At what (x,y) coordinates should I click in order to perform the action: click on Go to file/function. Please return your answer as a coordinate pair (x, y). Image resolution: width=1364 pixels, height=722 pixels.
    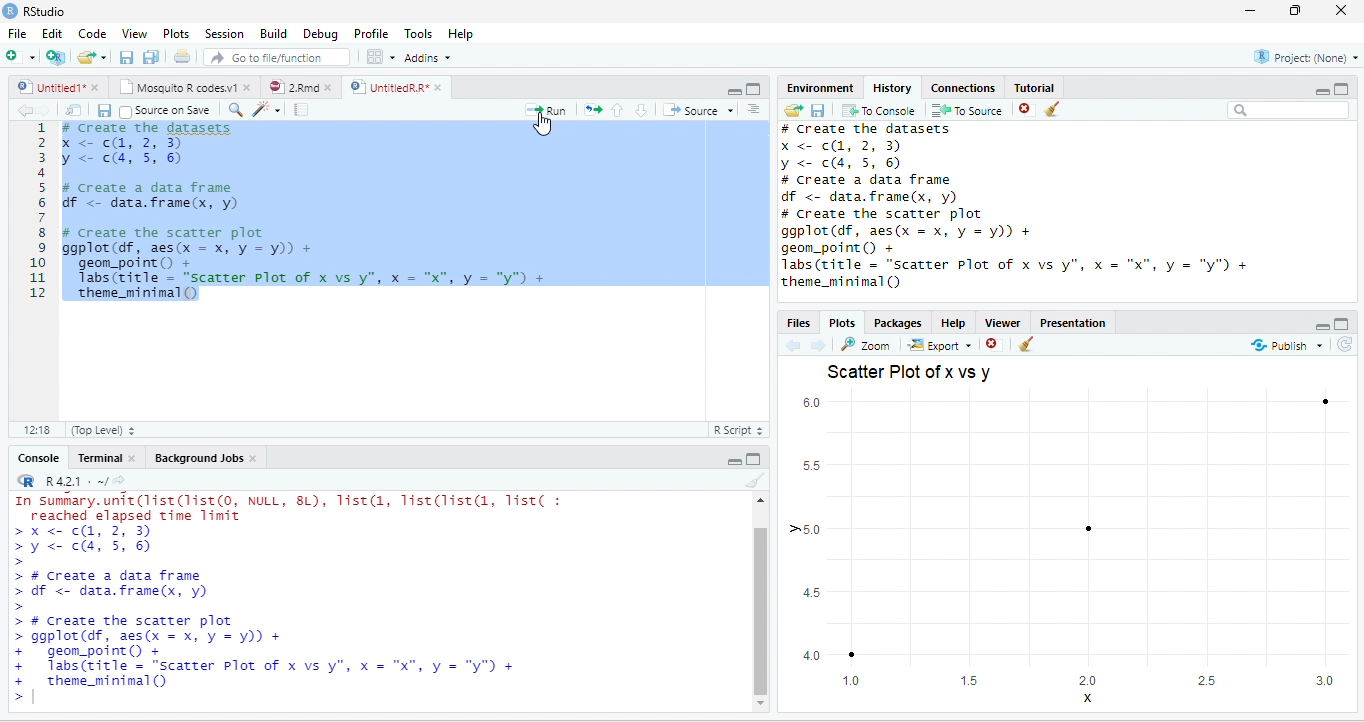
    Looking at the image, I should click on (277, 56).